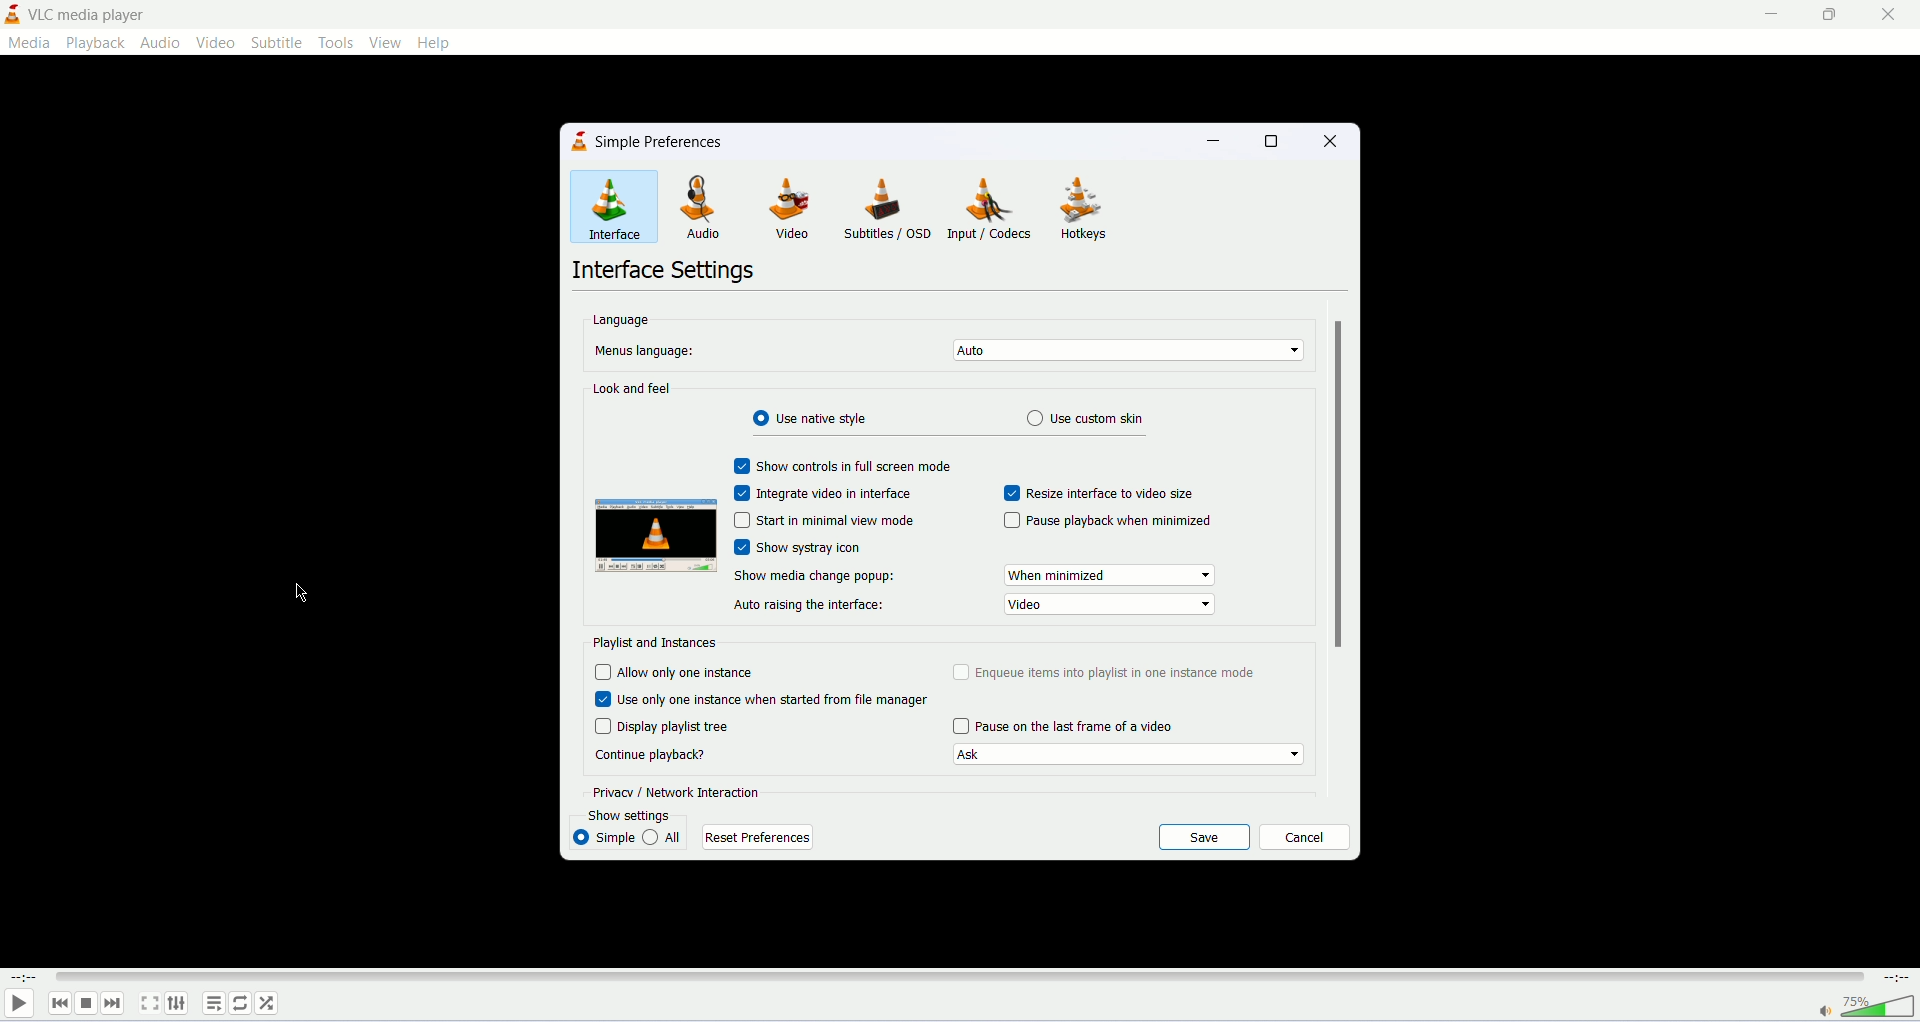  I want to click on privacy/ Network interaction, so click(676, 792).